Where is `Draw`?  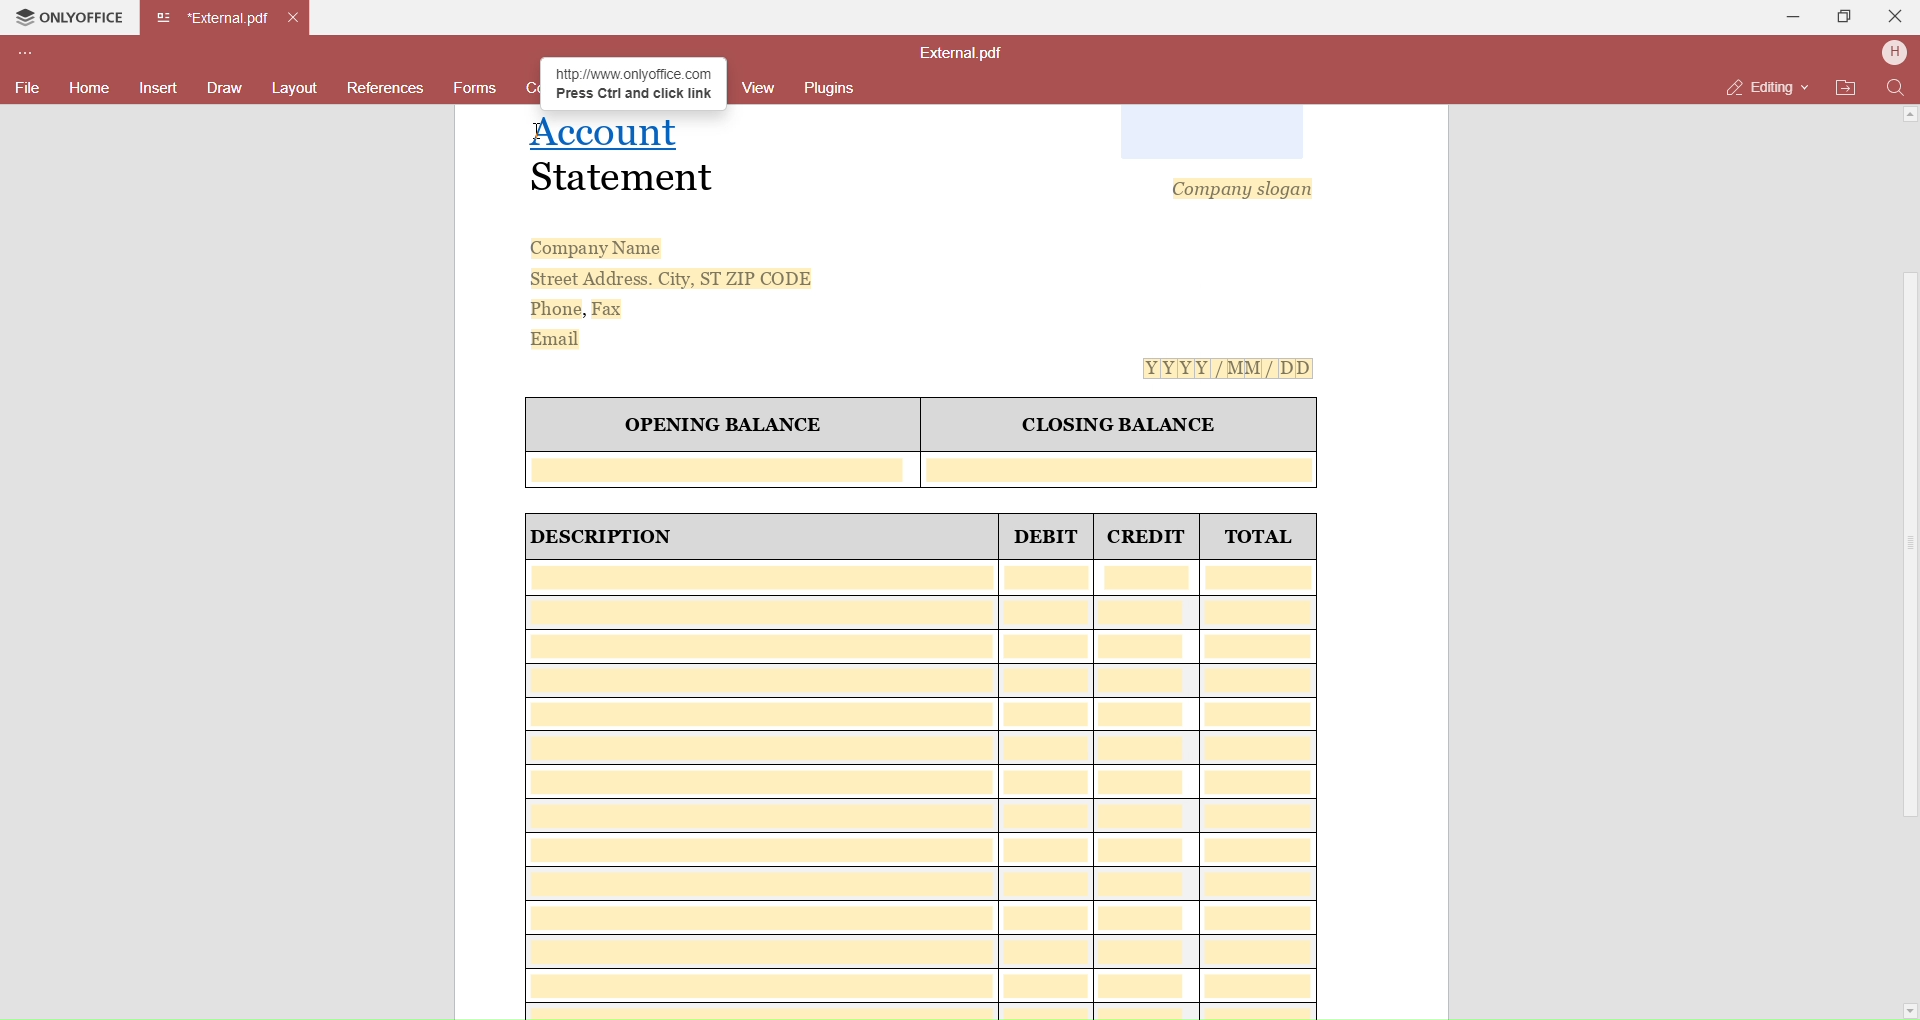
Draw is located at coordinates (226, 86).